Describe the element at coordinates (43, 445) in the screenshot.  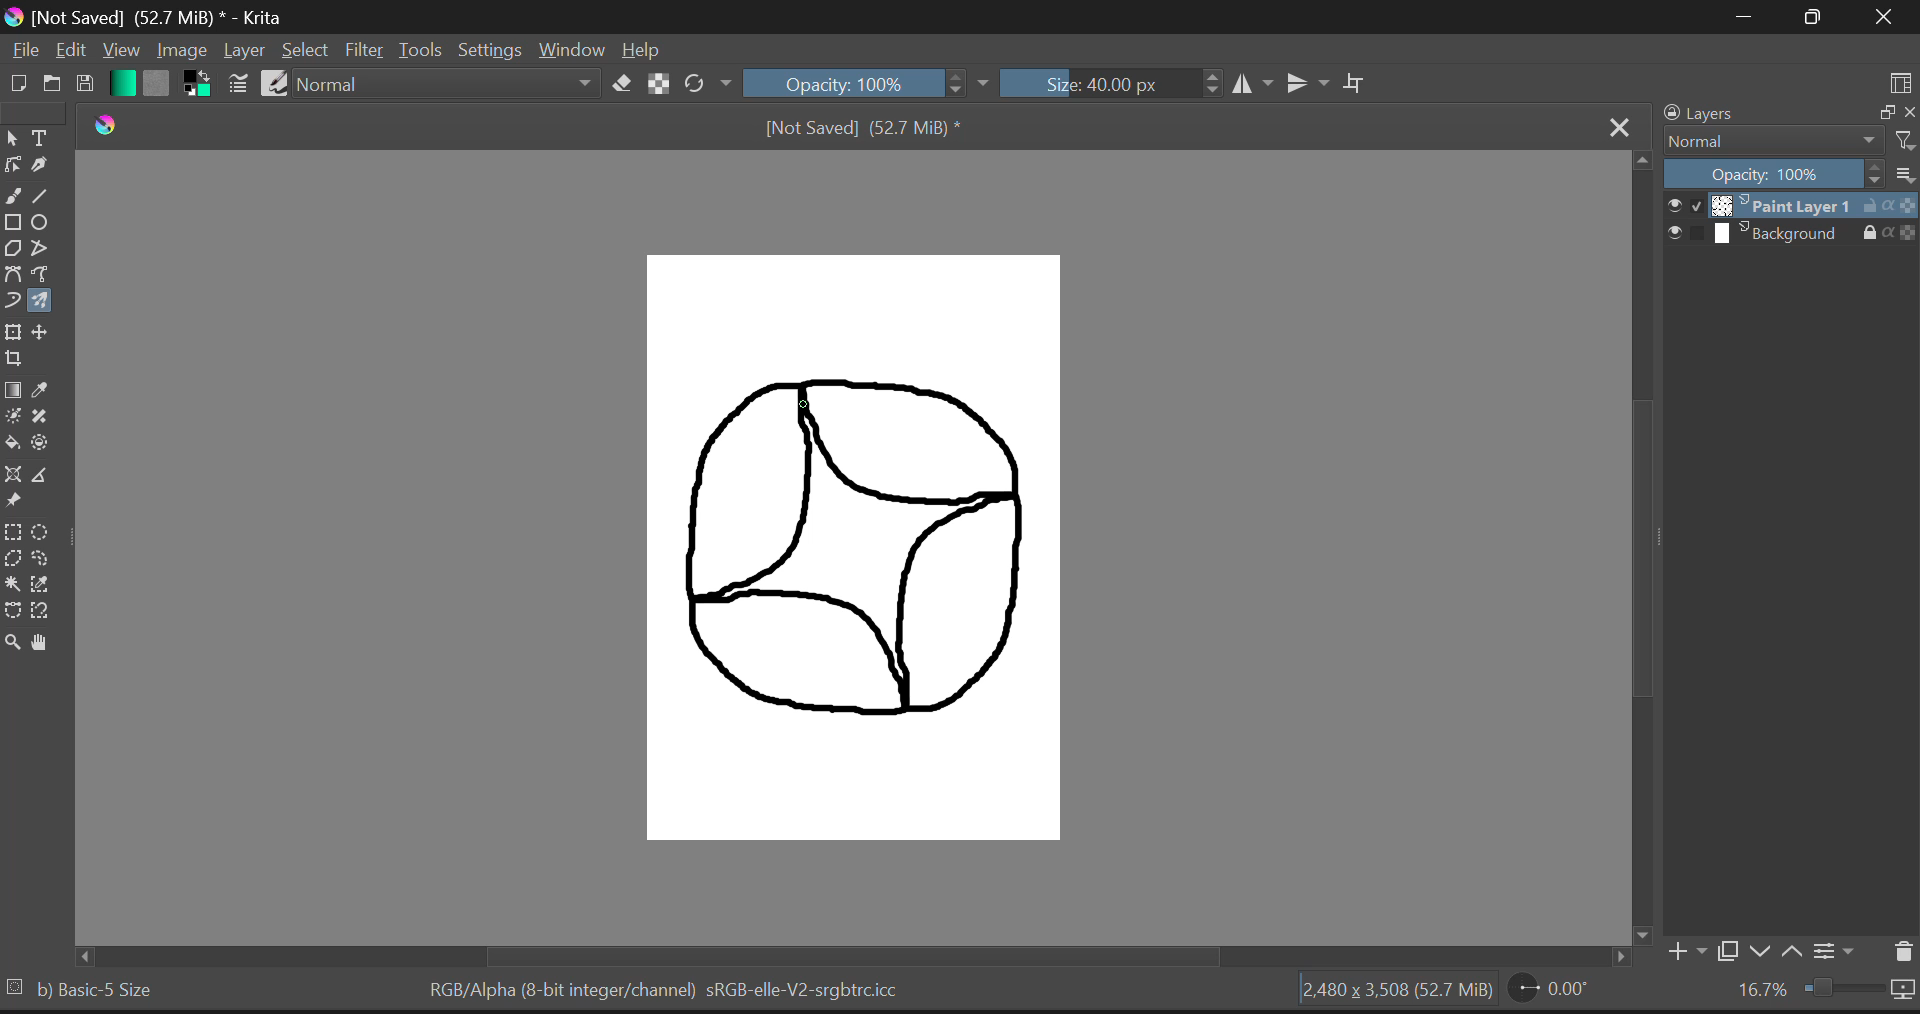
I see `Enclose and Fill` at that location.